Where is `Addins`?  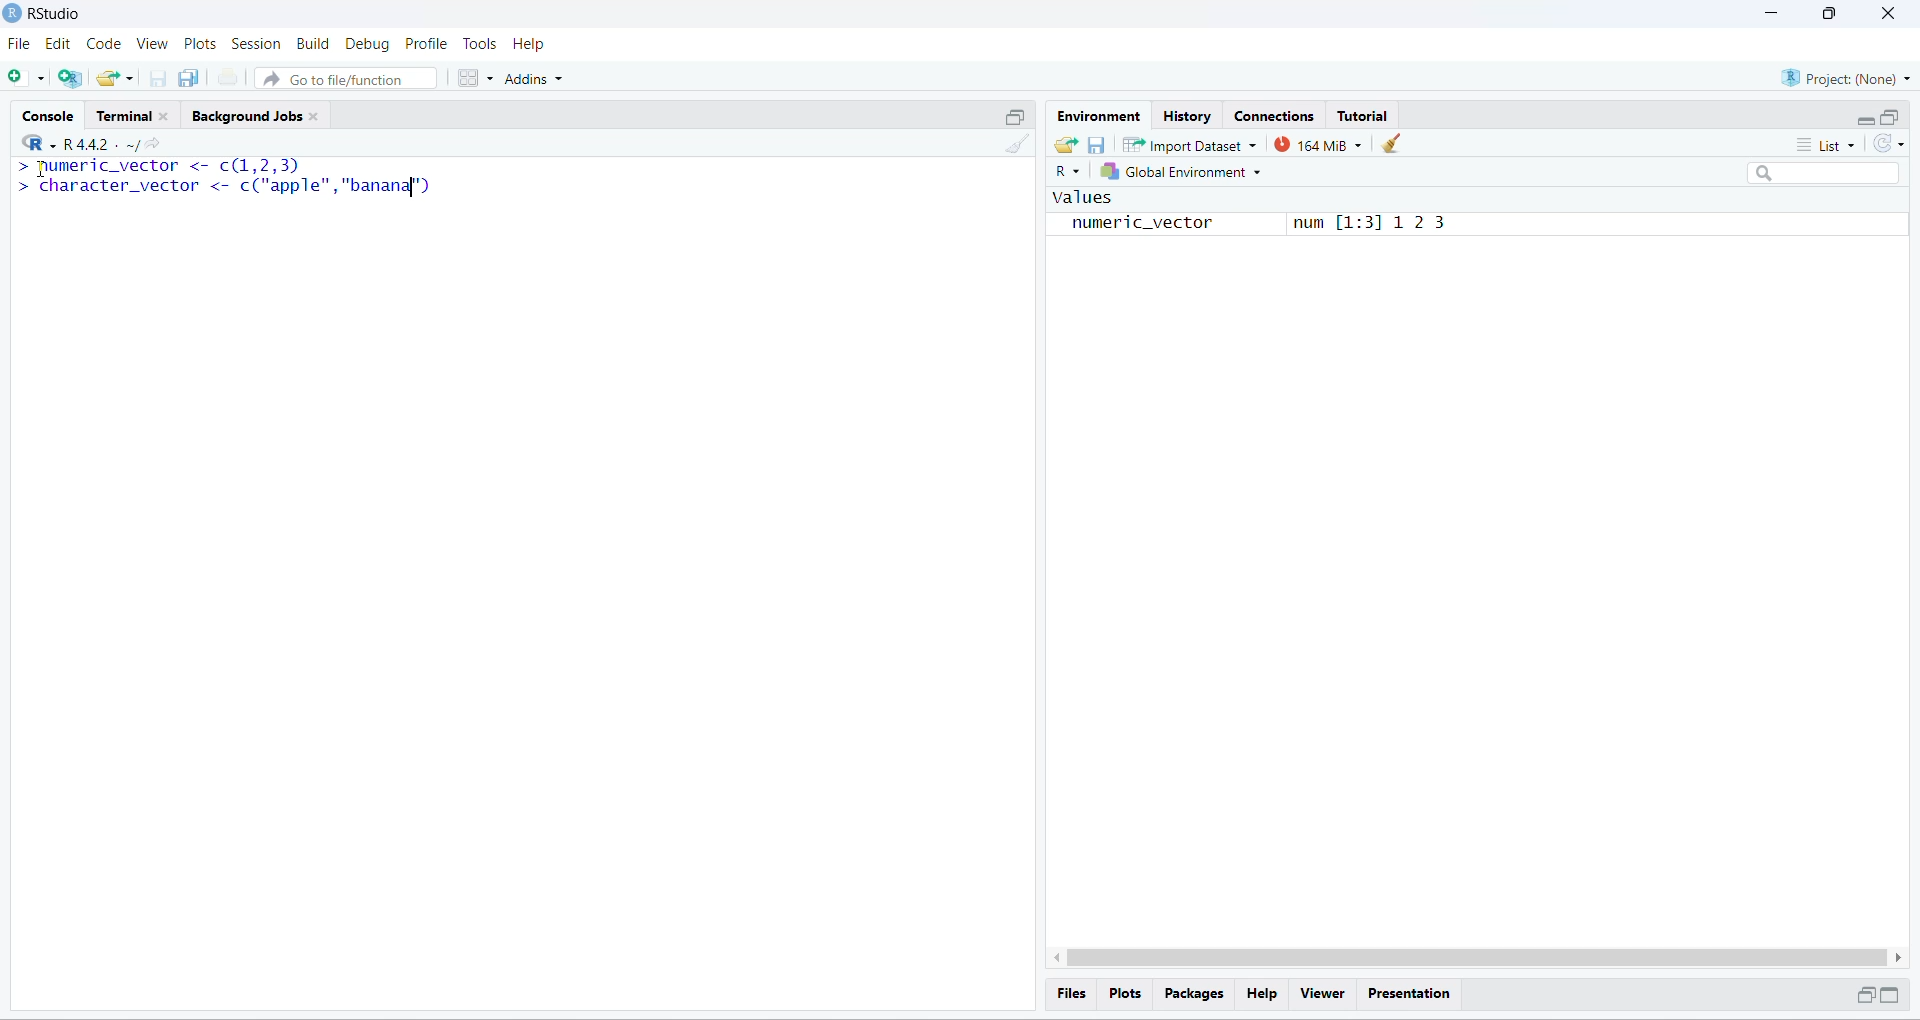 Addins is located at coordinates (534, 79).